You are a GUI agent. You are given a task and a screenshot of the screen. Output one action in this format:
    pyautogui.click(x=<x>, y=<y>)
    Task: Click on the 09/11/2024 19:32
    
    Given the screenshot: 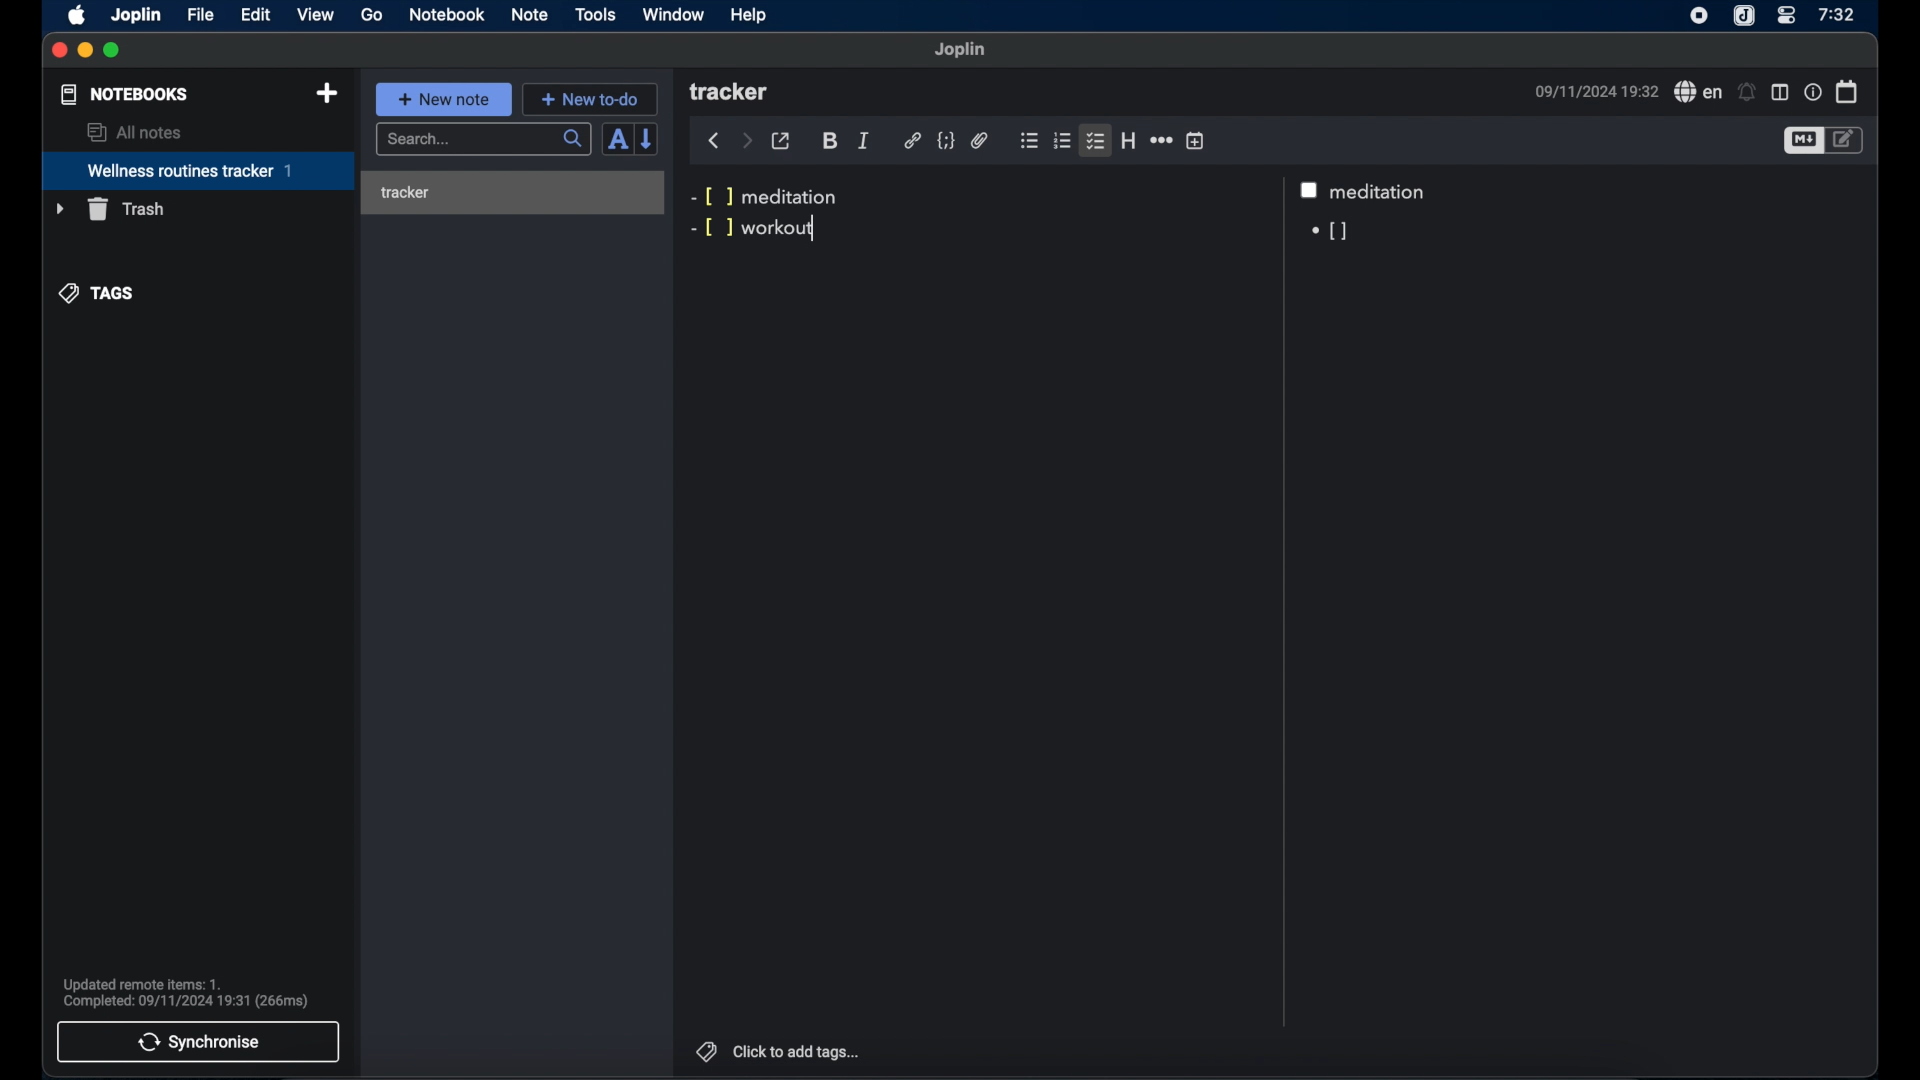 What is the action you would take?
    pyautogui.click(x=1593, y=91)
    